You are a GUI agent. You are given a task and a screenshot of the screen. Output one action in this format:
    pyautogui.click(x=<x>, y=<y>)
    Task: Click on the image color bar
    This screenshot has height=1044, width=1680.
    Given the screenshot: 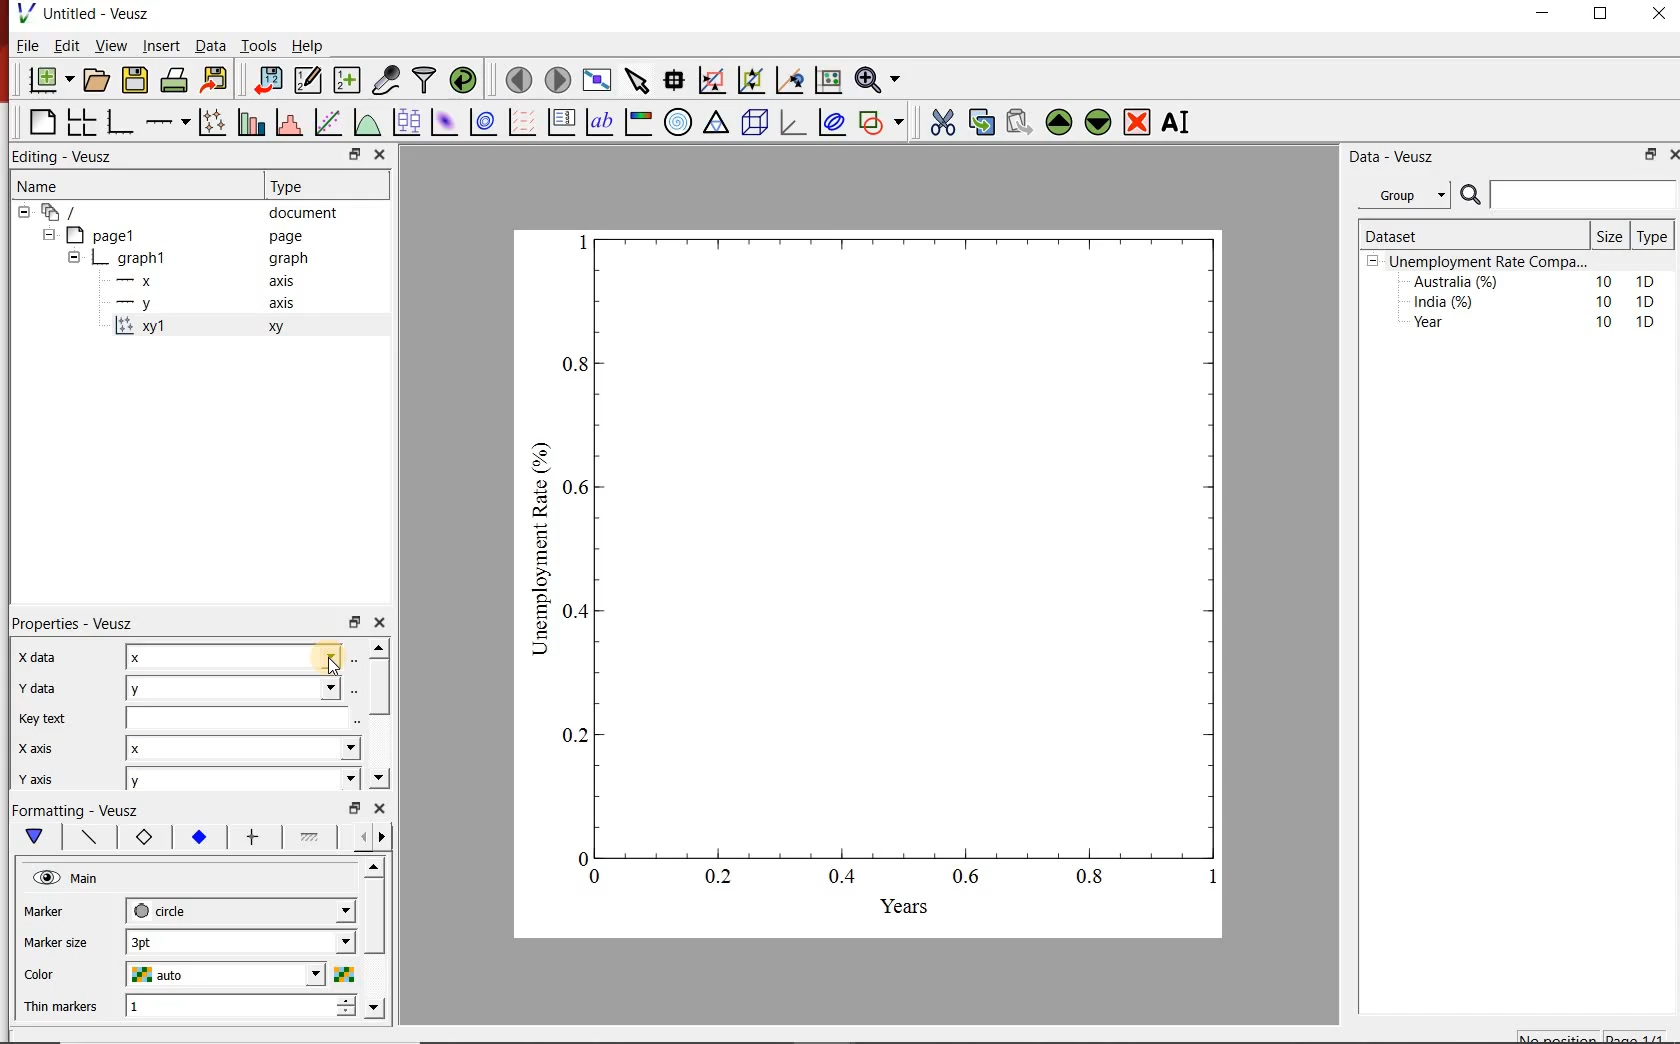 What is the action you would take?
    pyautogui.click(x=638, y=123)
    